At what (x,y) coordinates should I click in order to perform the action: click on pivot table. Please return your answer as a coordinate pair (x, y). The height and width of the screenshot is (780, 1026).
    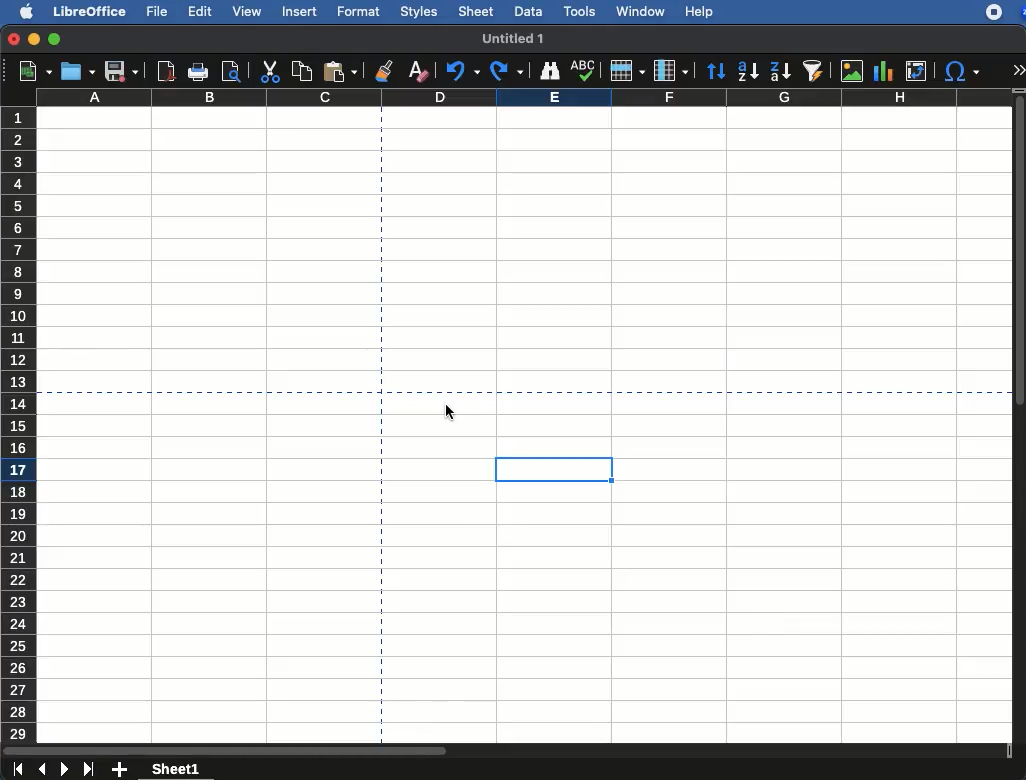
    Looking at the image, I should click on (919, 69).